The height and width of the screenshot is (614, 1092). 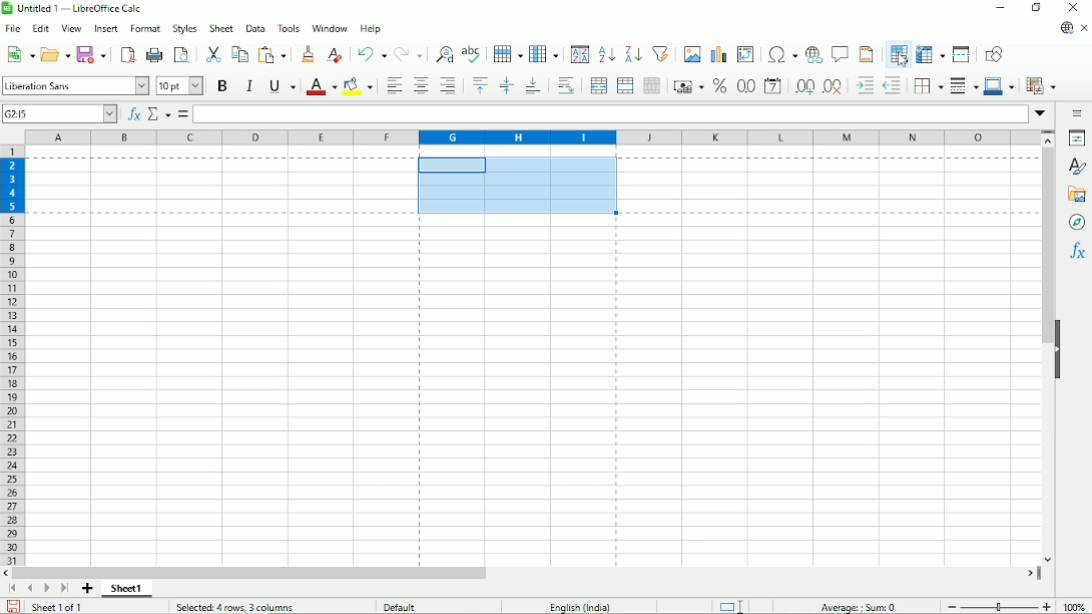 I want to click on Styles, so click(x=1076, y=167).